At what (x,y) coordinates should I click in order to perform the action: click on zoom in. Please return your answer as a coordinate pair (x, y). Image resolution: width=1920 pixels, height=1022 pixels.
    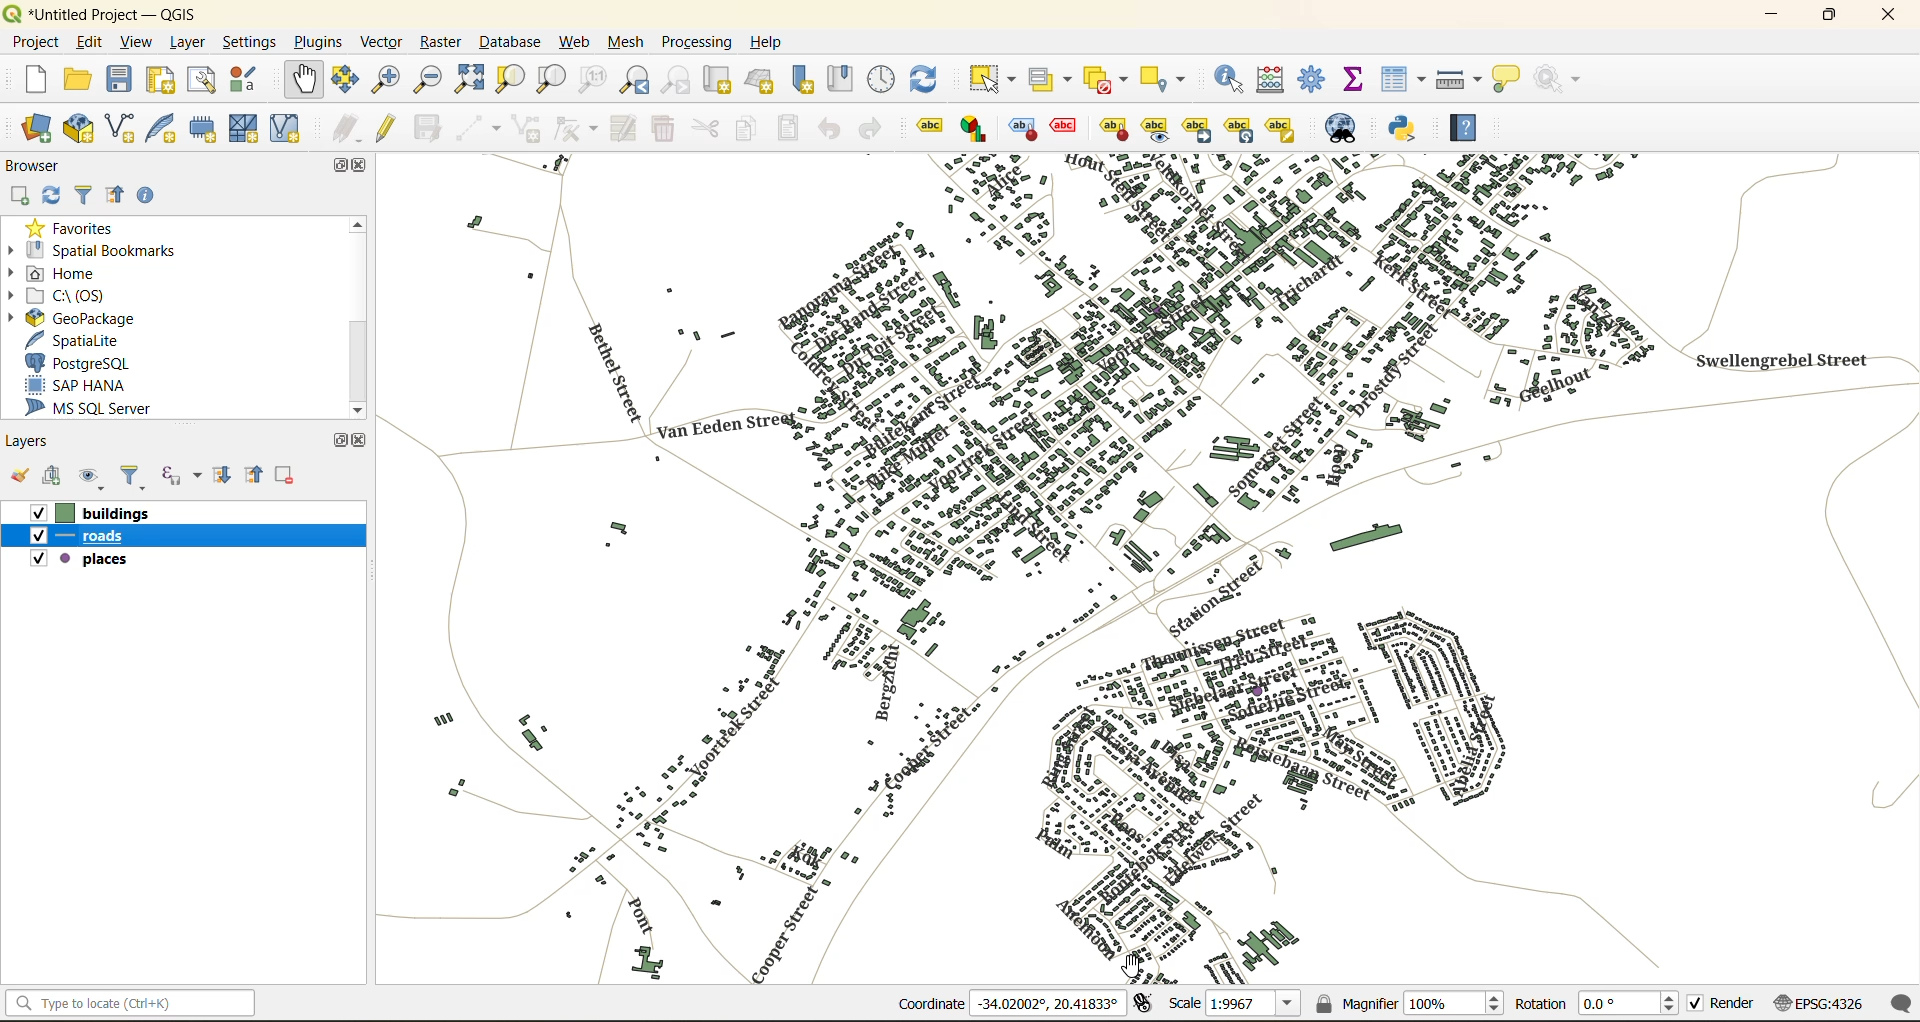
    Looking at the image, I should click on (389, 82).